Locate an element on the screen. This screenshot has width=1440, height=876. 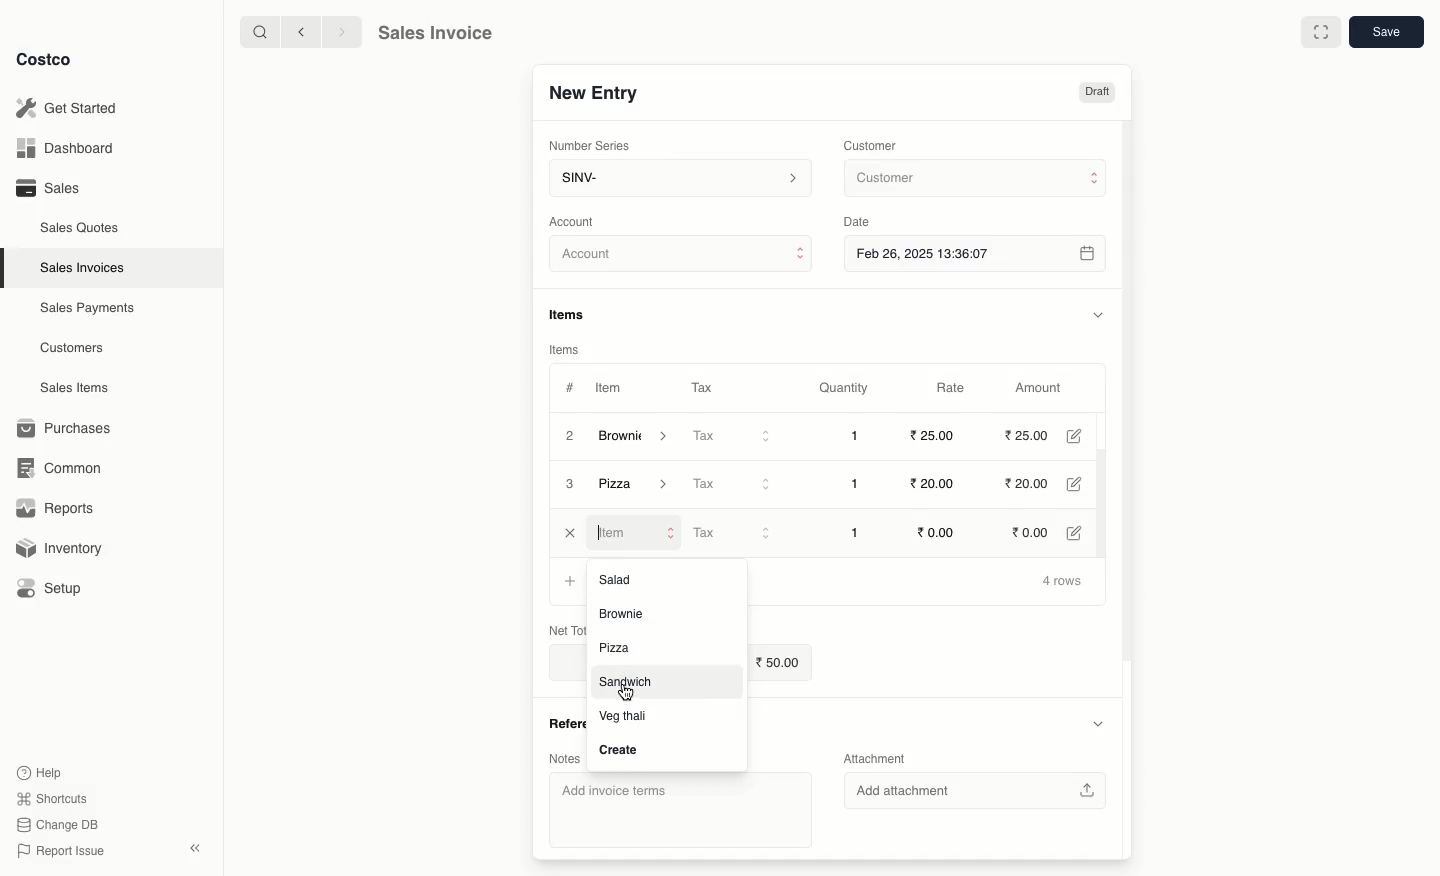
Common is located at coordinates (68, 468).